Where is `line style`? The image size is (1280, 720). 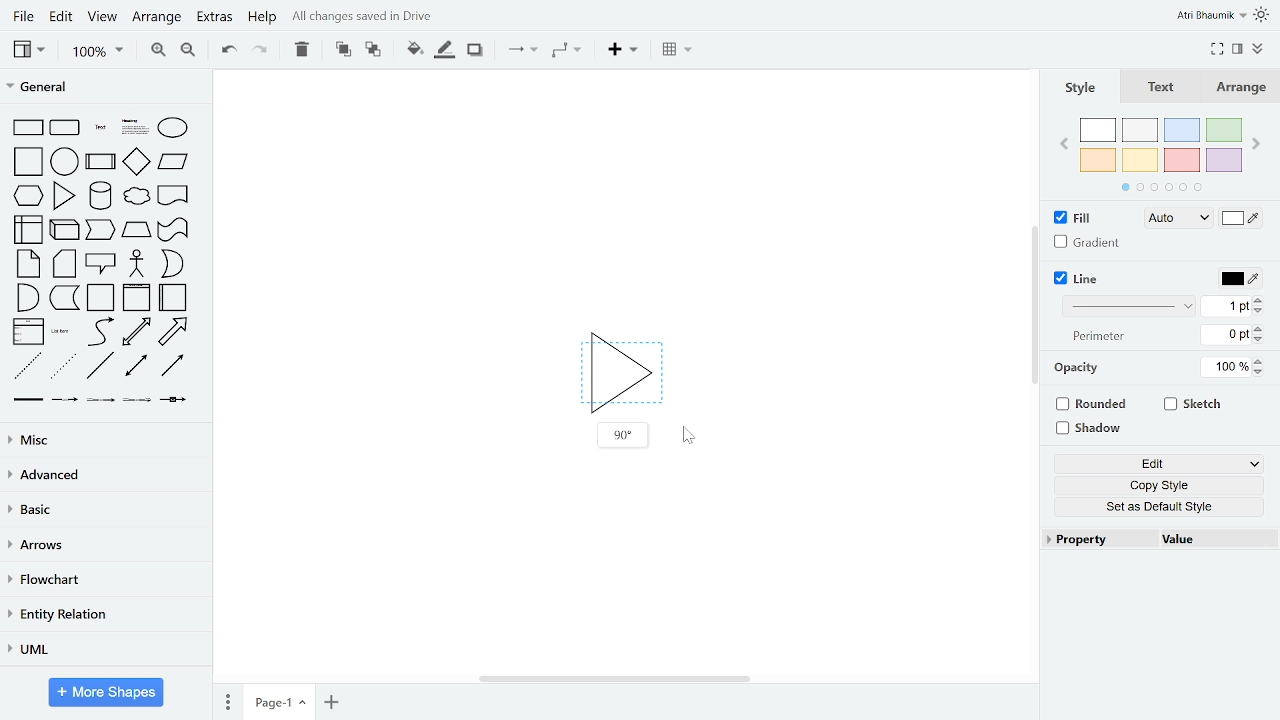
line style is located at coordinates (1129, 307).